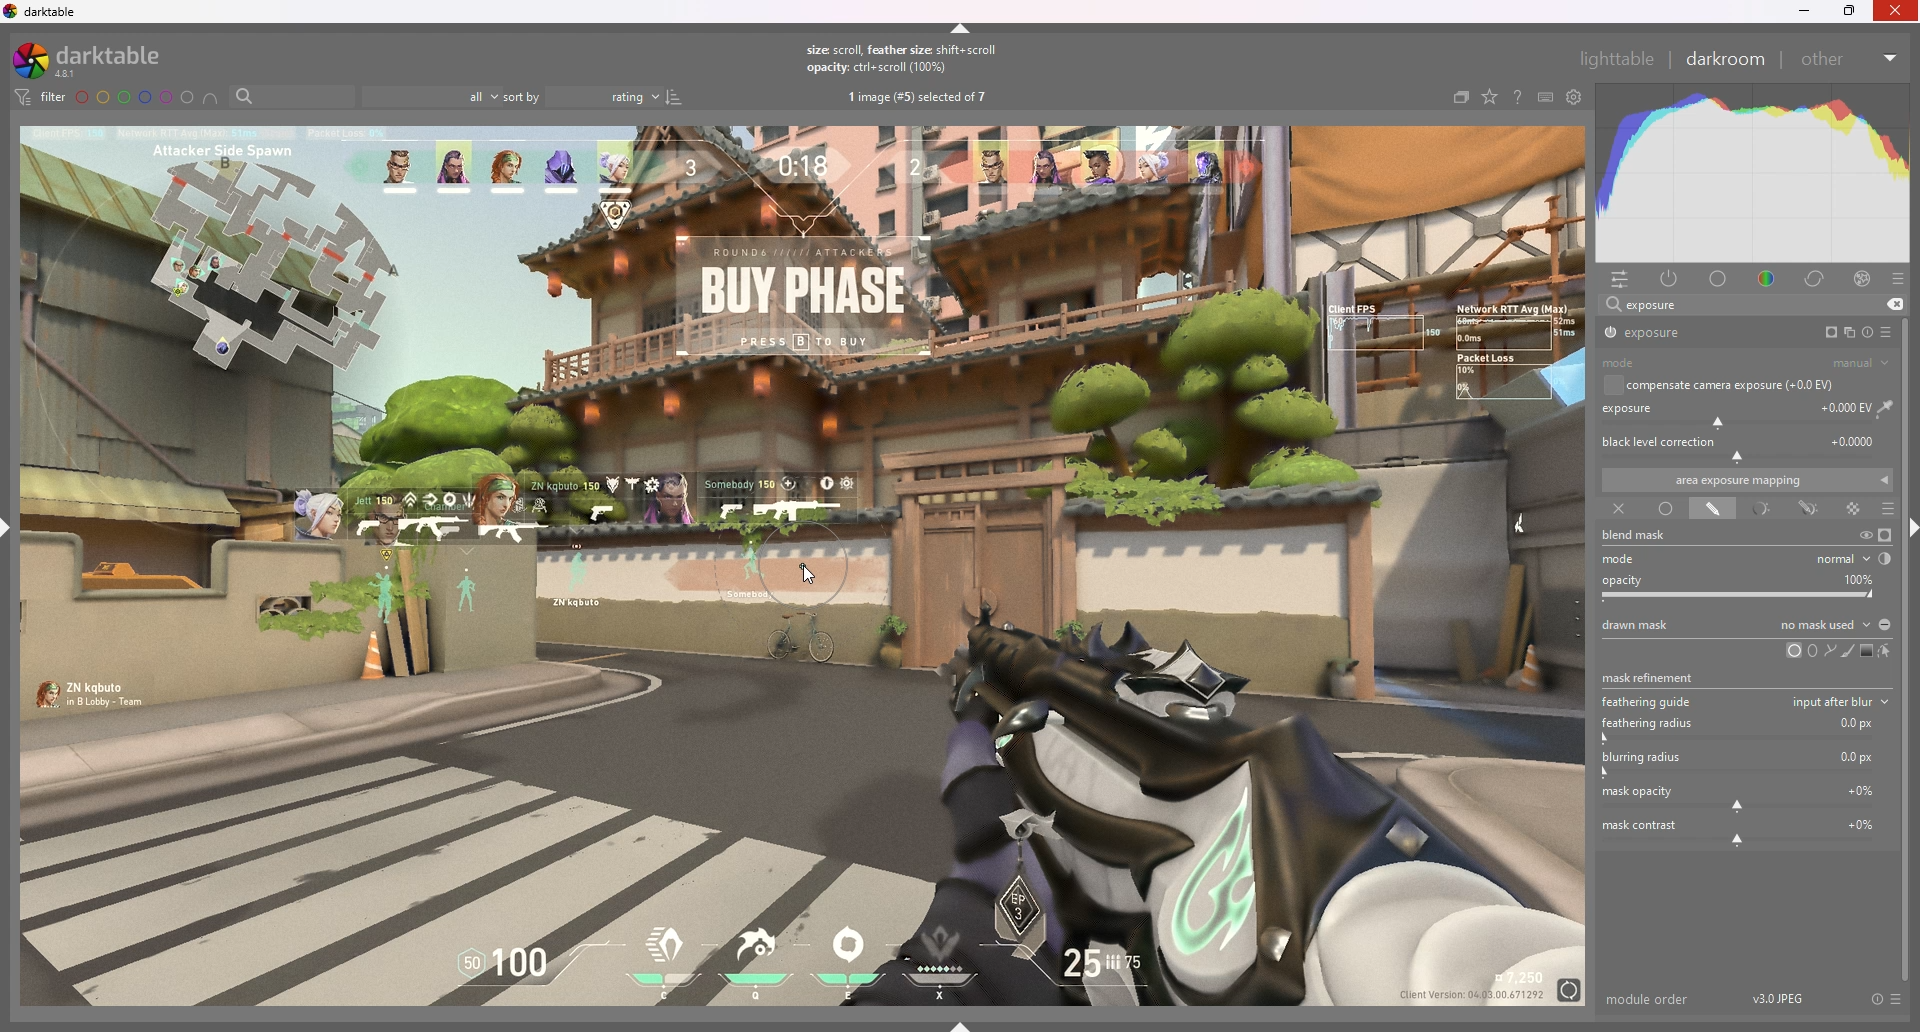 The image size is (1920, 1032). I want to click on blending options, so click(1889, 510).